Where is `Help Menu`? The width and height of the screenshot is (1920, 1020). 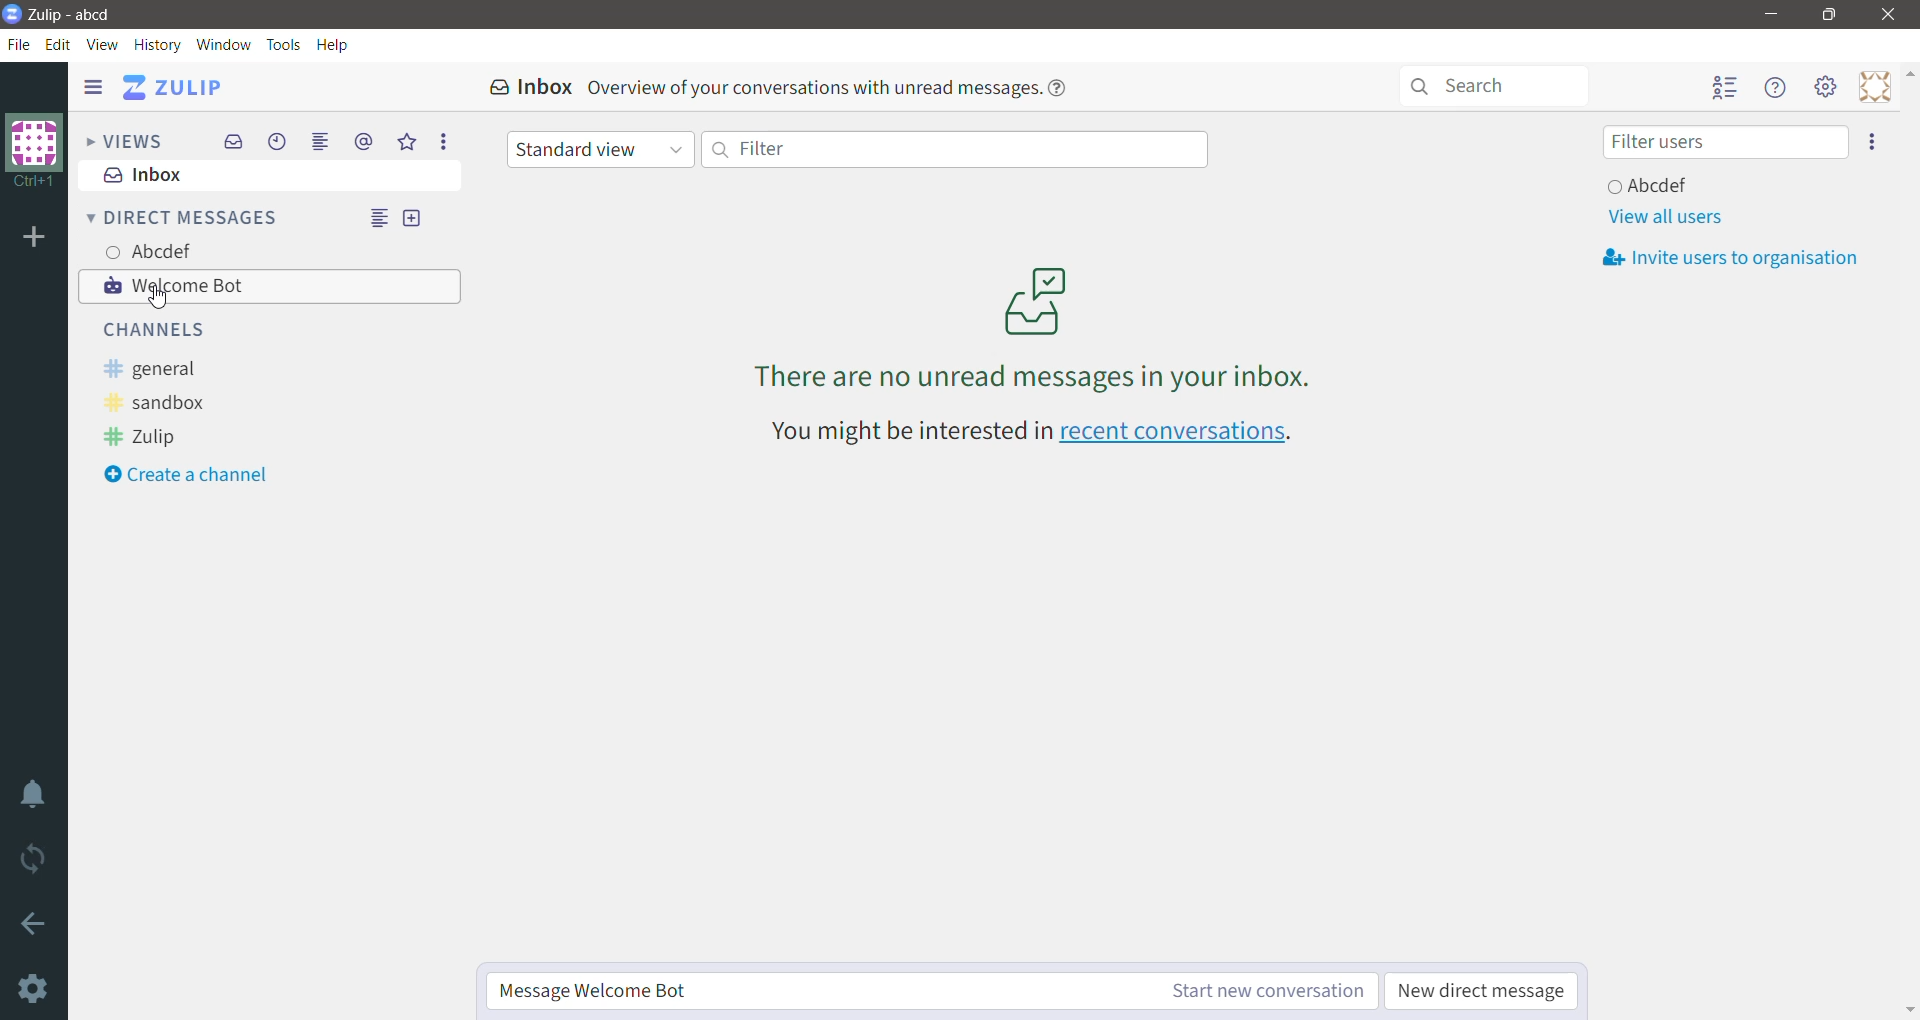 Help Menu is located at coordinates (1774, 90).